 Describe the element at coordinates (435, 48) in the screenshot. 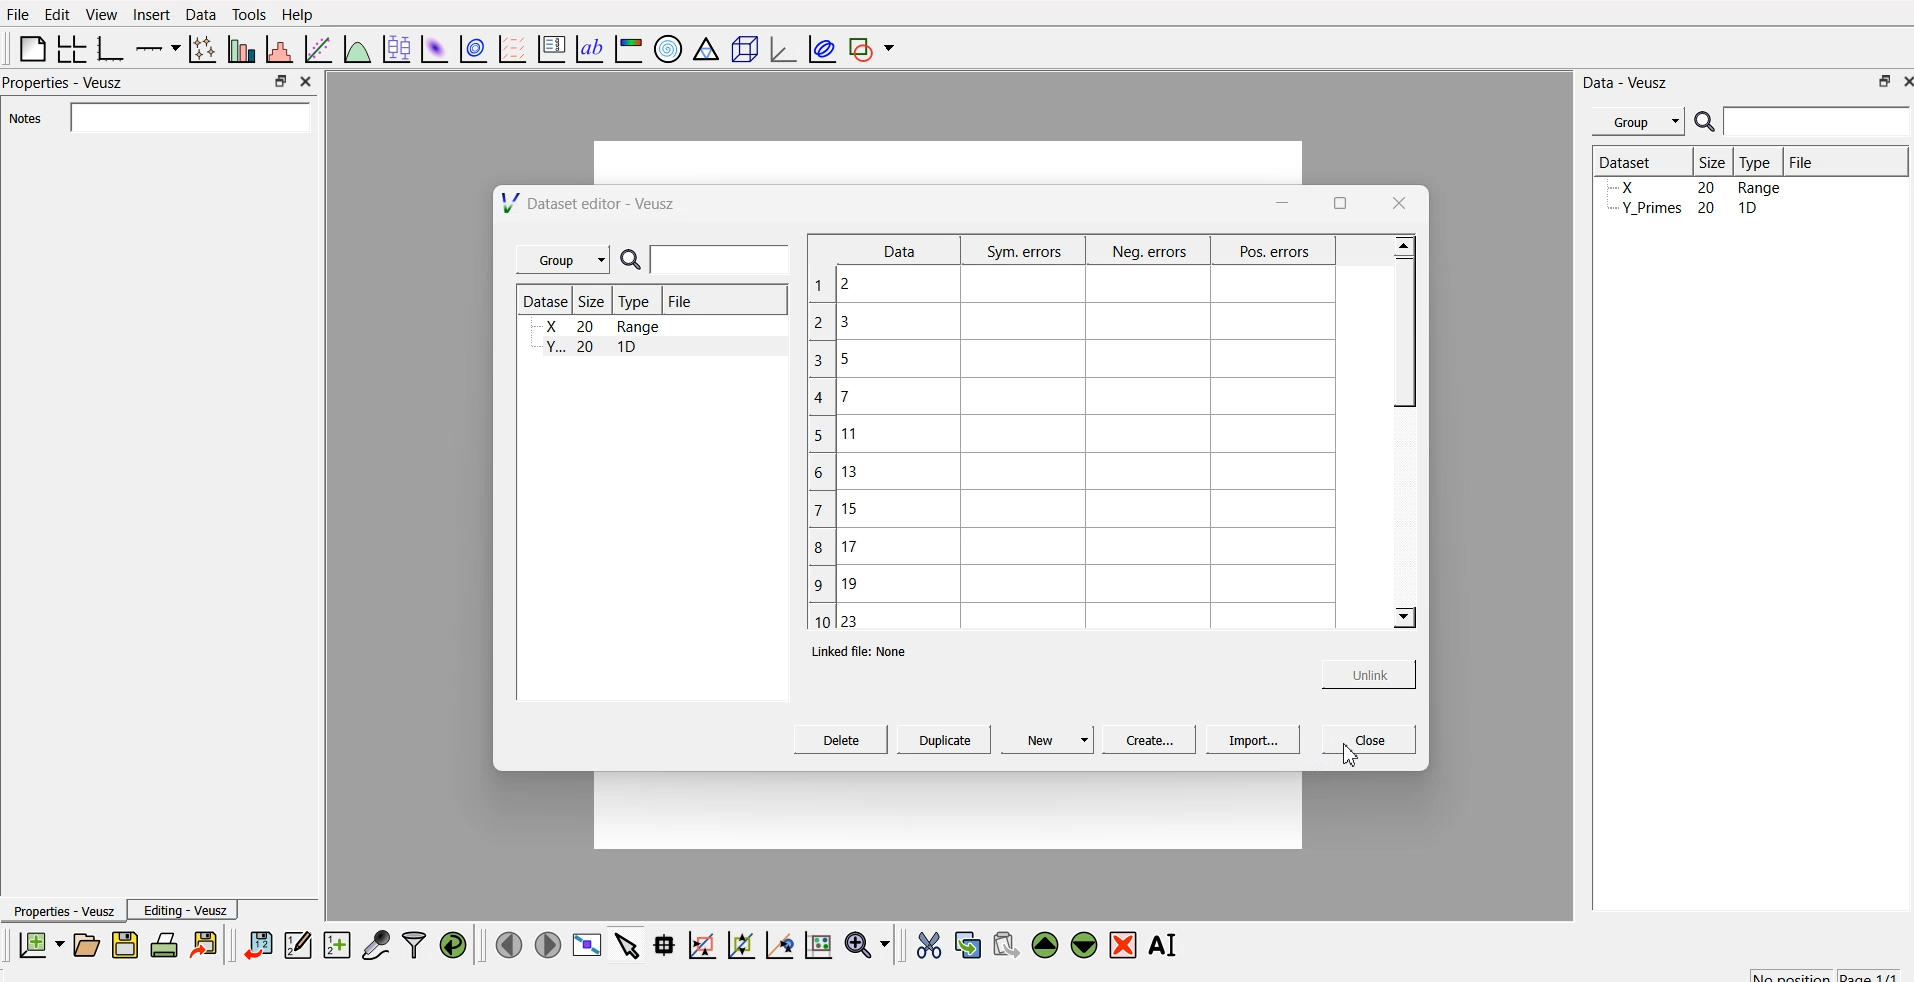

I see `plot dataset` at that location.